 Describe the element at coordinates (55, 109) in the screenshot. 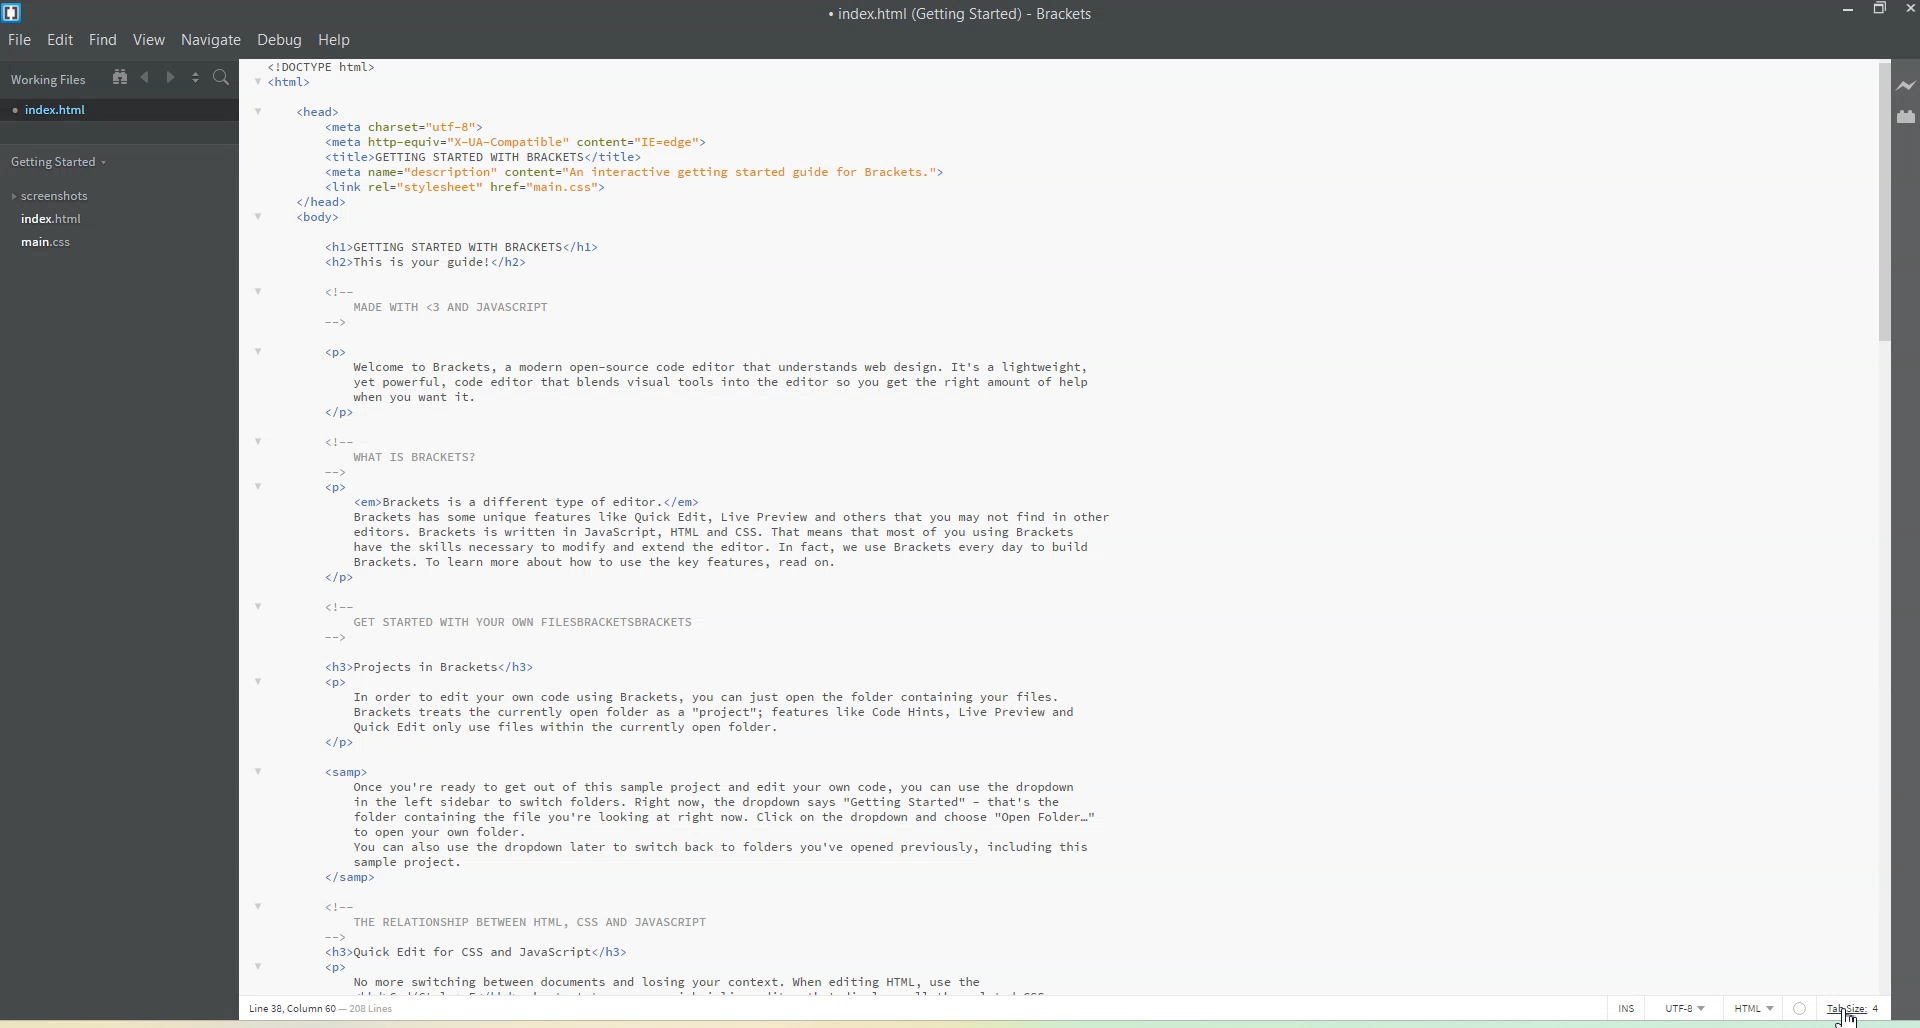

I see `Index.html` at that location.